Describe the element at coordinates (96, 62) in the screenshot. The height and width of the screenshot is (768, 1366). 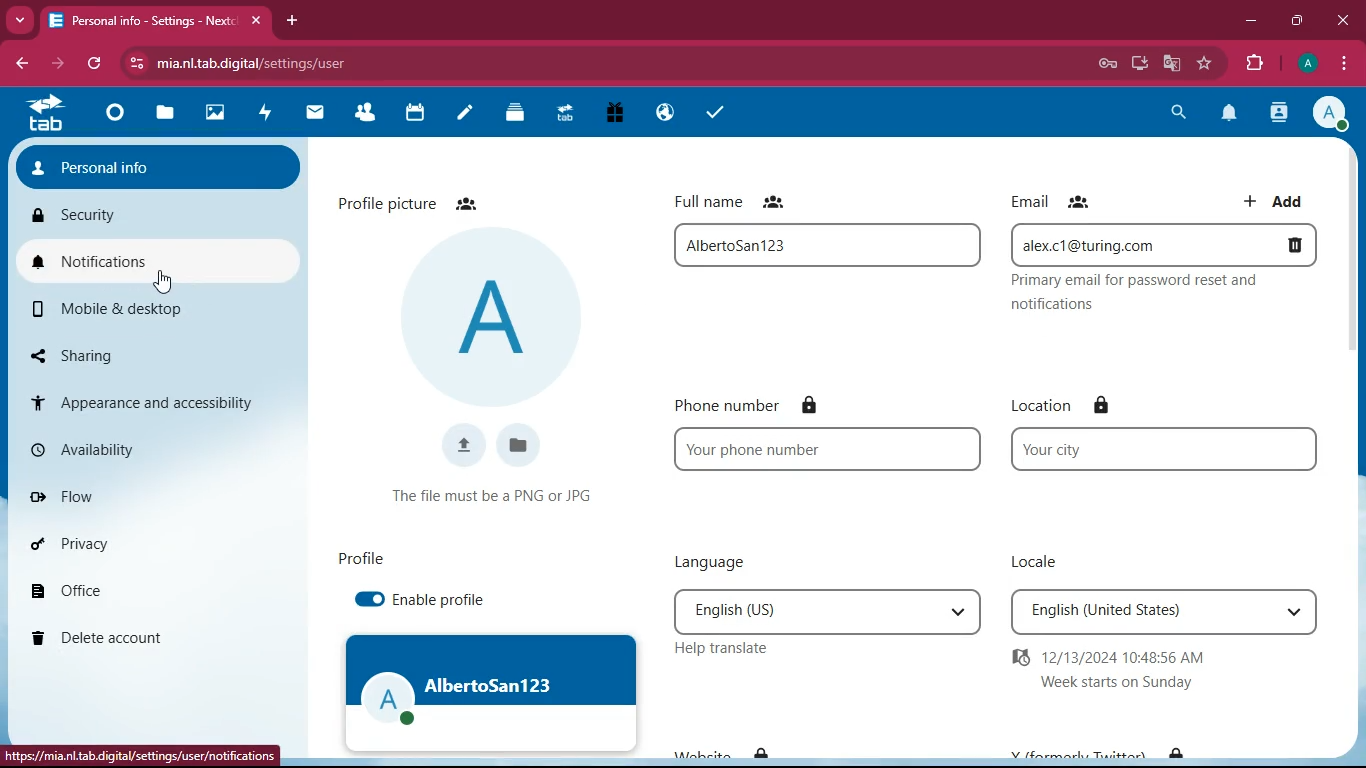
I see `refresh` at that location.